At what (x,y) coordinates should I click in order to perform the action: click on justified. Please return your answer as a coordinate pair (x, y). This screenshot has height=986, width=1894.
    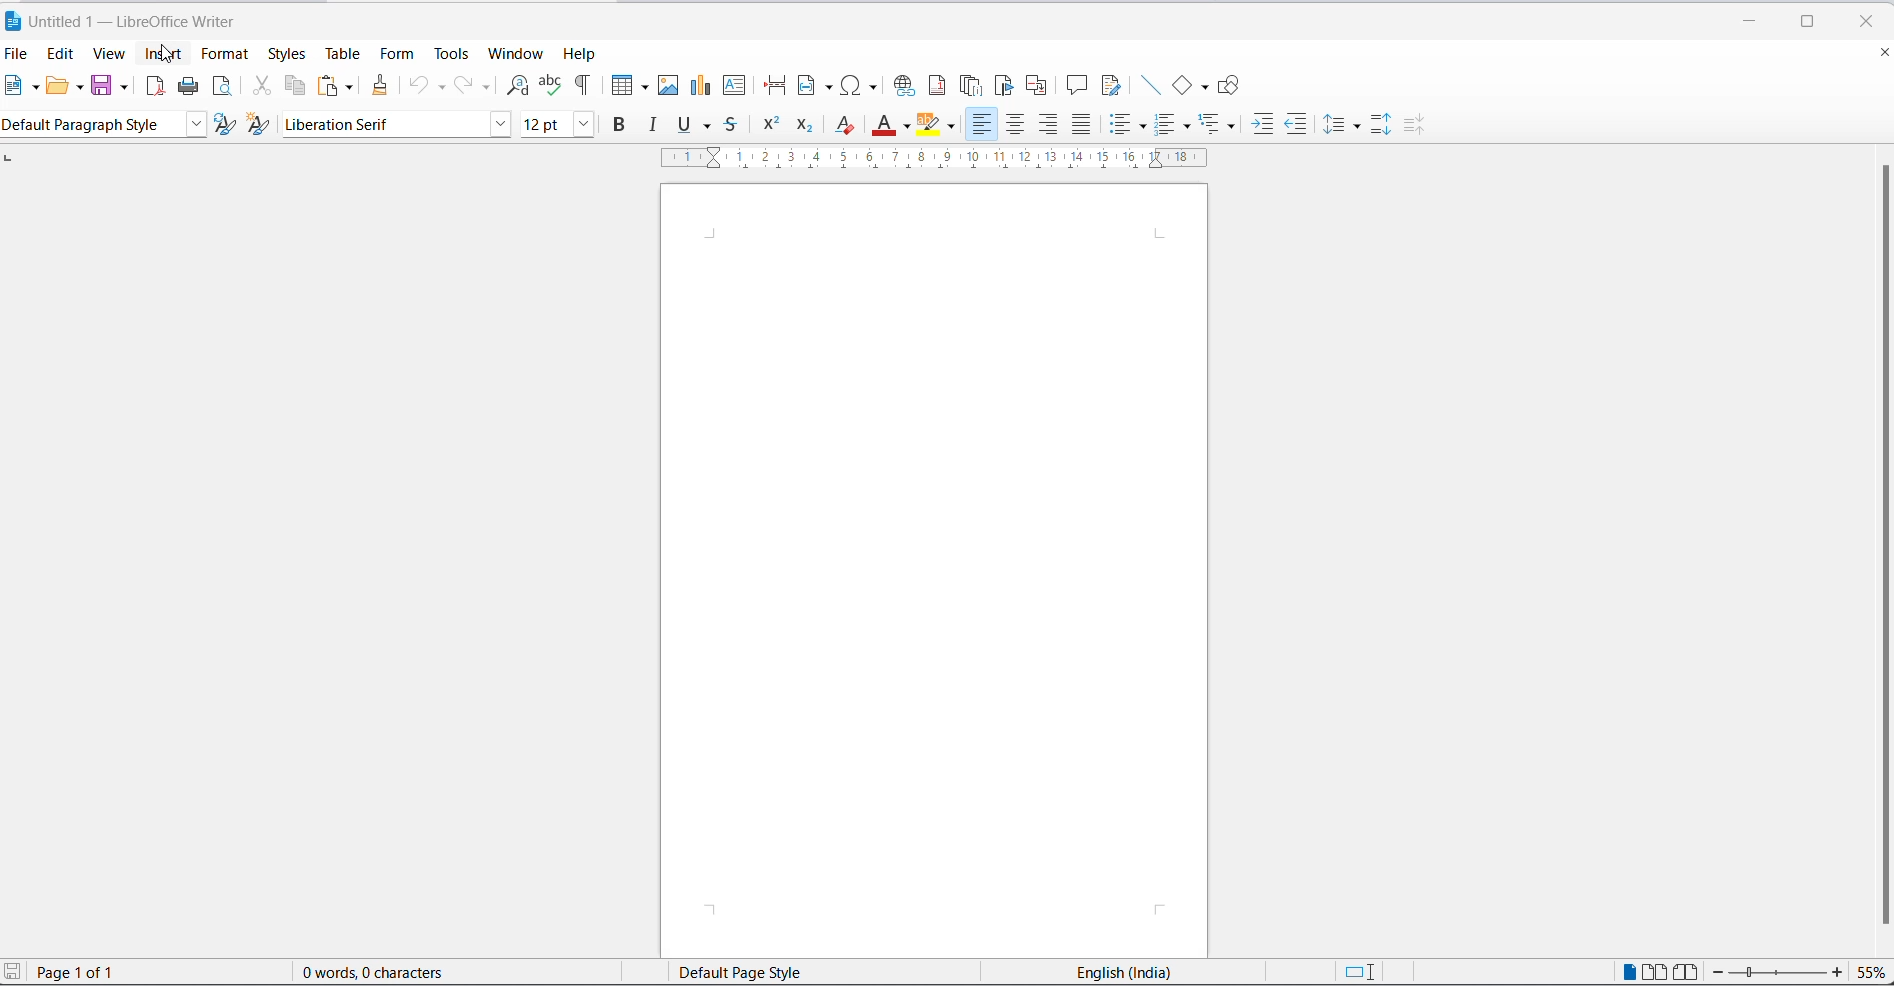
    Looking at the image, I should click on (1081, 126).